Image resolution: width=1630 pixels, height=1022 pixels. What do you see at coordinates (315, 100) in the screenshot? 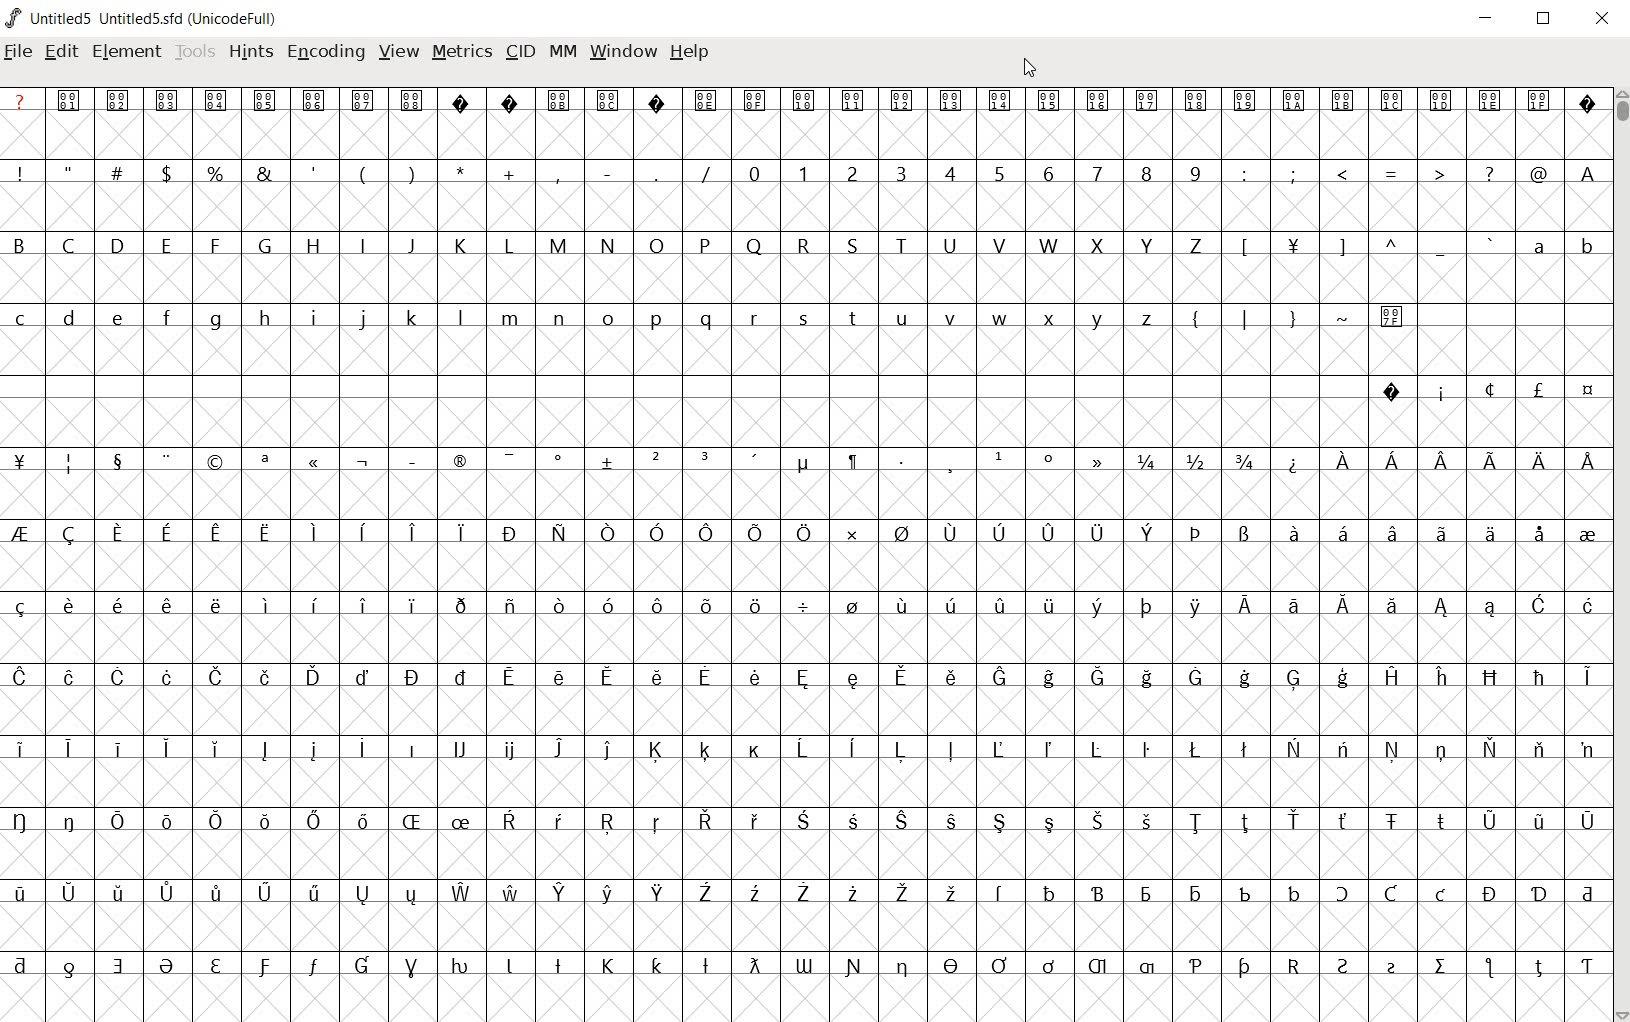
I see `Symbol` at bounding box center [315, 100].